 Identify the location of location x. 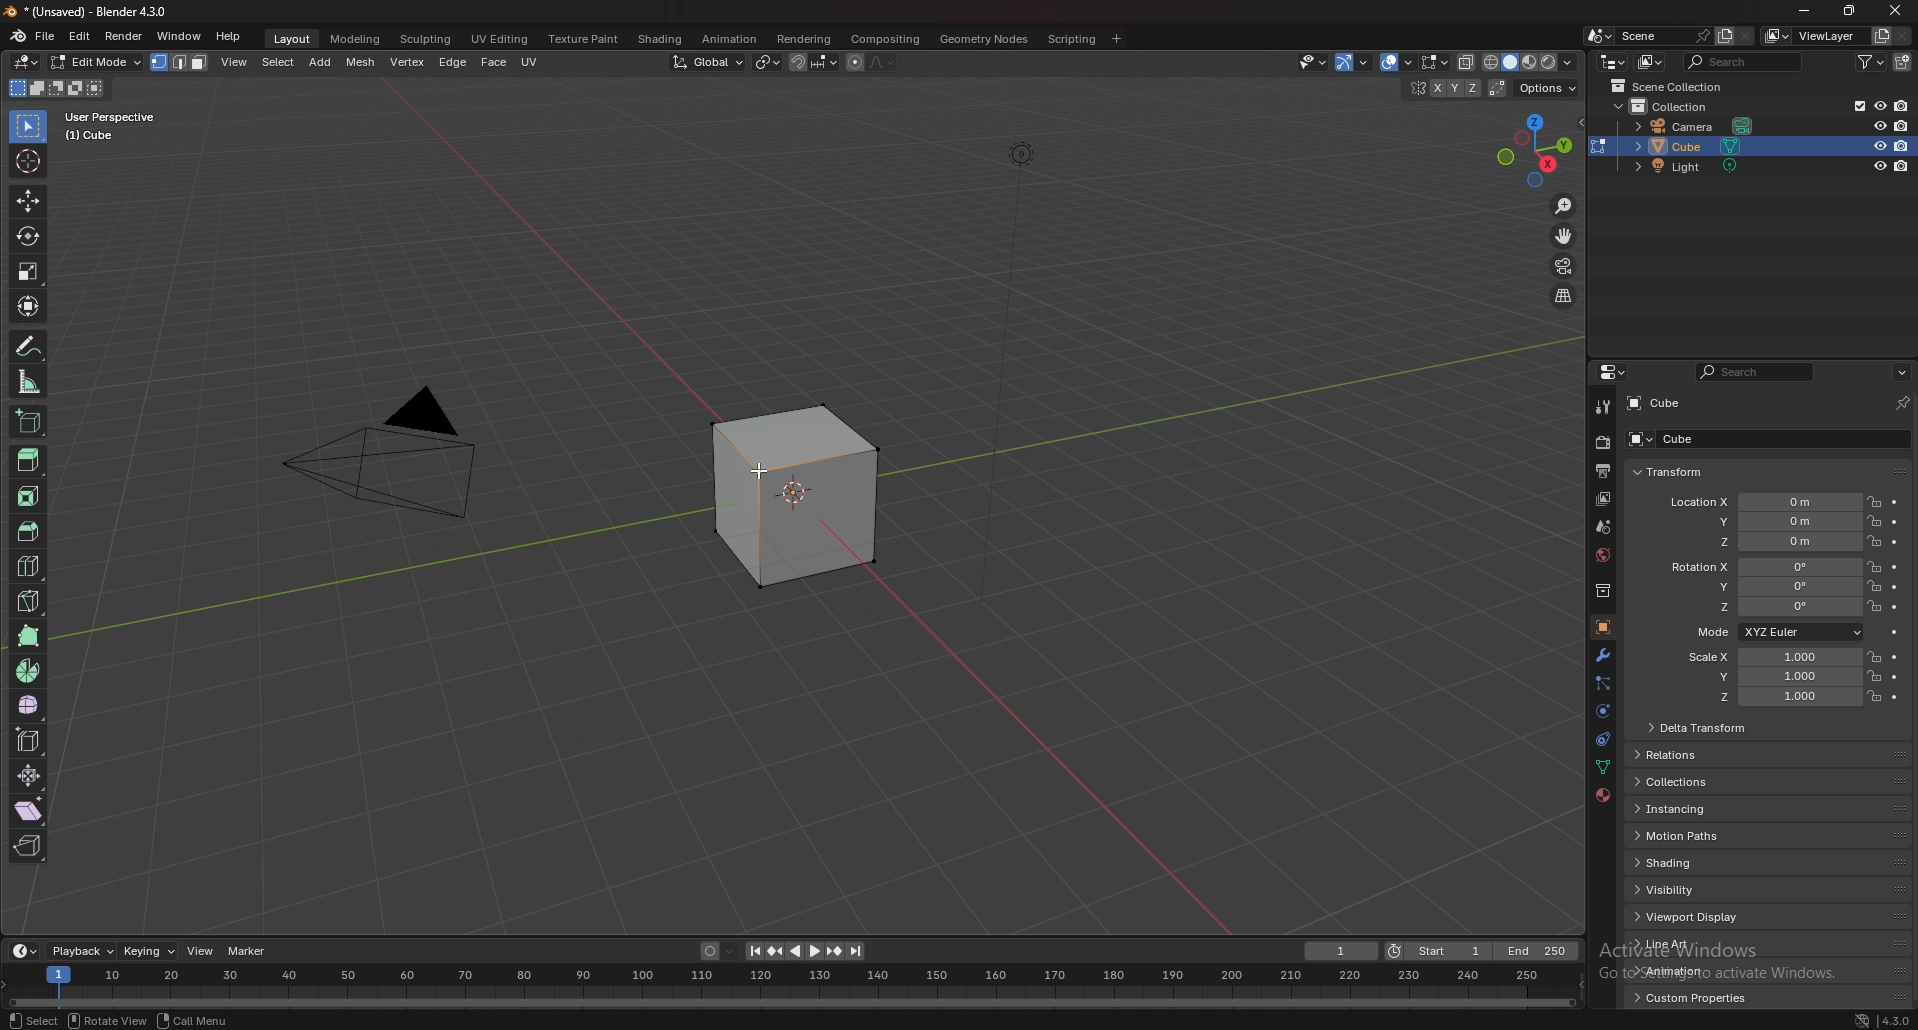
(1762, 503).